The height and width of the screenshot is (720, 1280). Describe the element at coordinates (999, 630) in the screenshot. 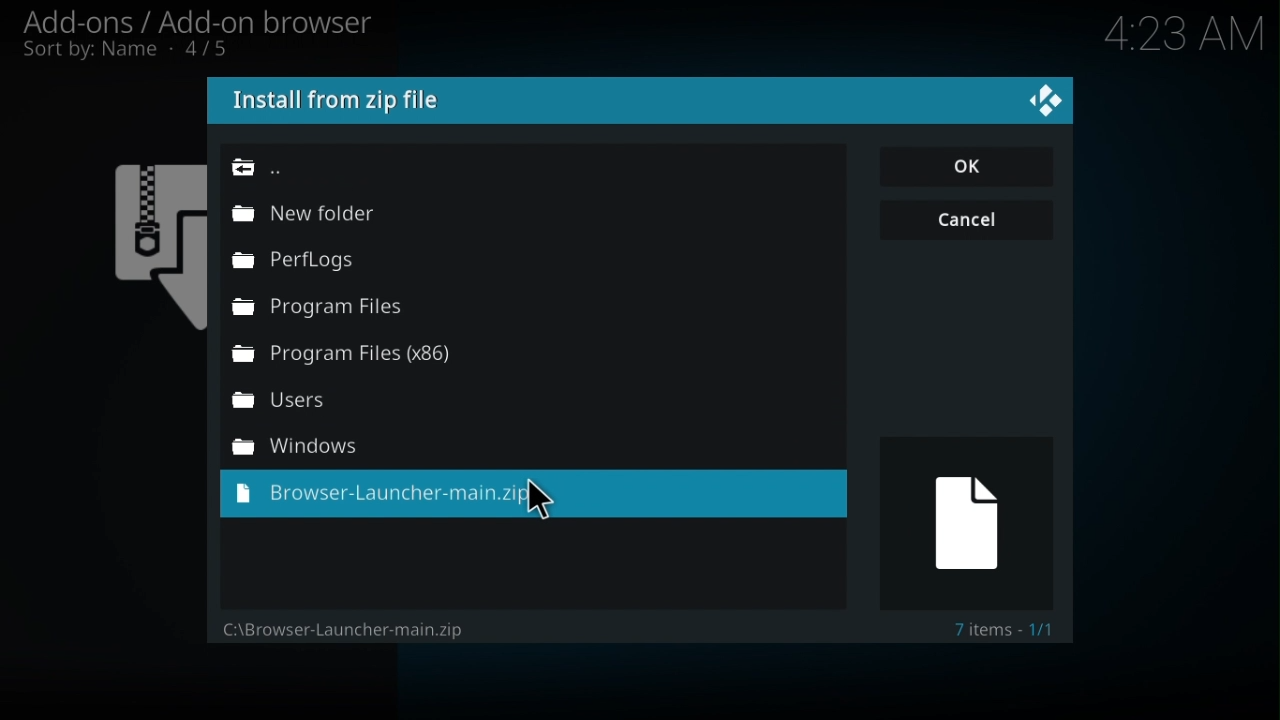

I see `Text` at that location.